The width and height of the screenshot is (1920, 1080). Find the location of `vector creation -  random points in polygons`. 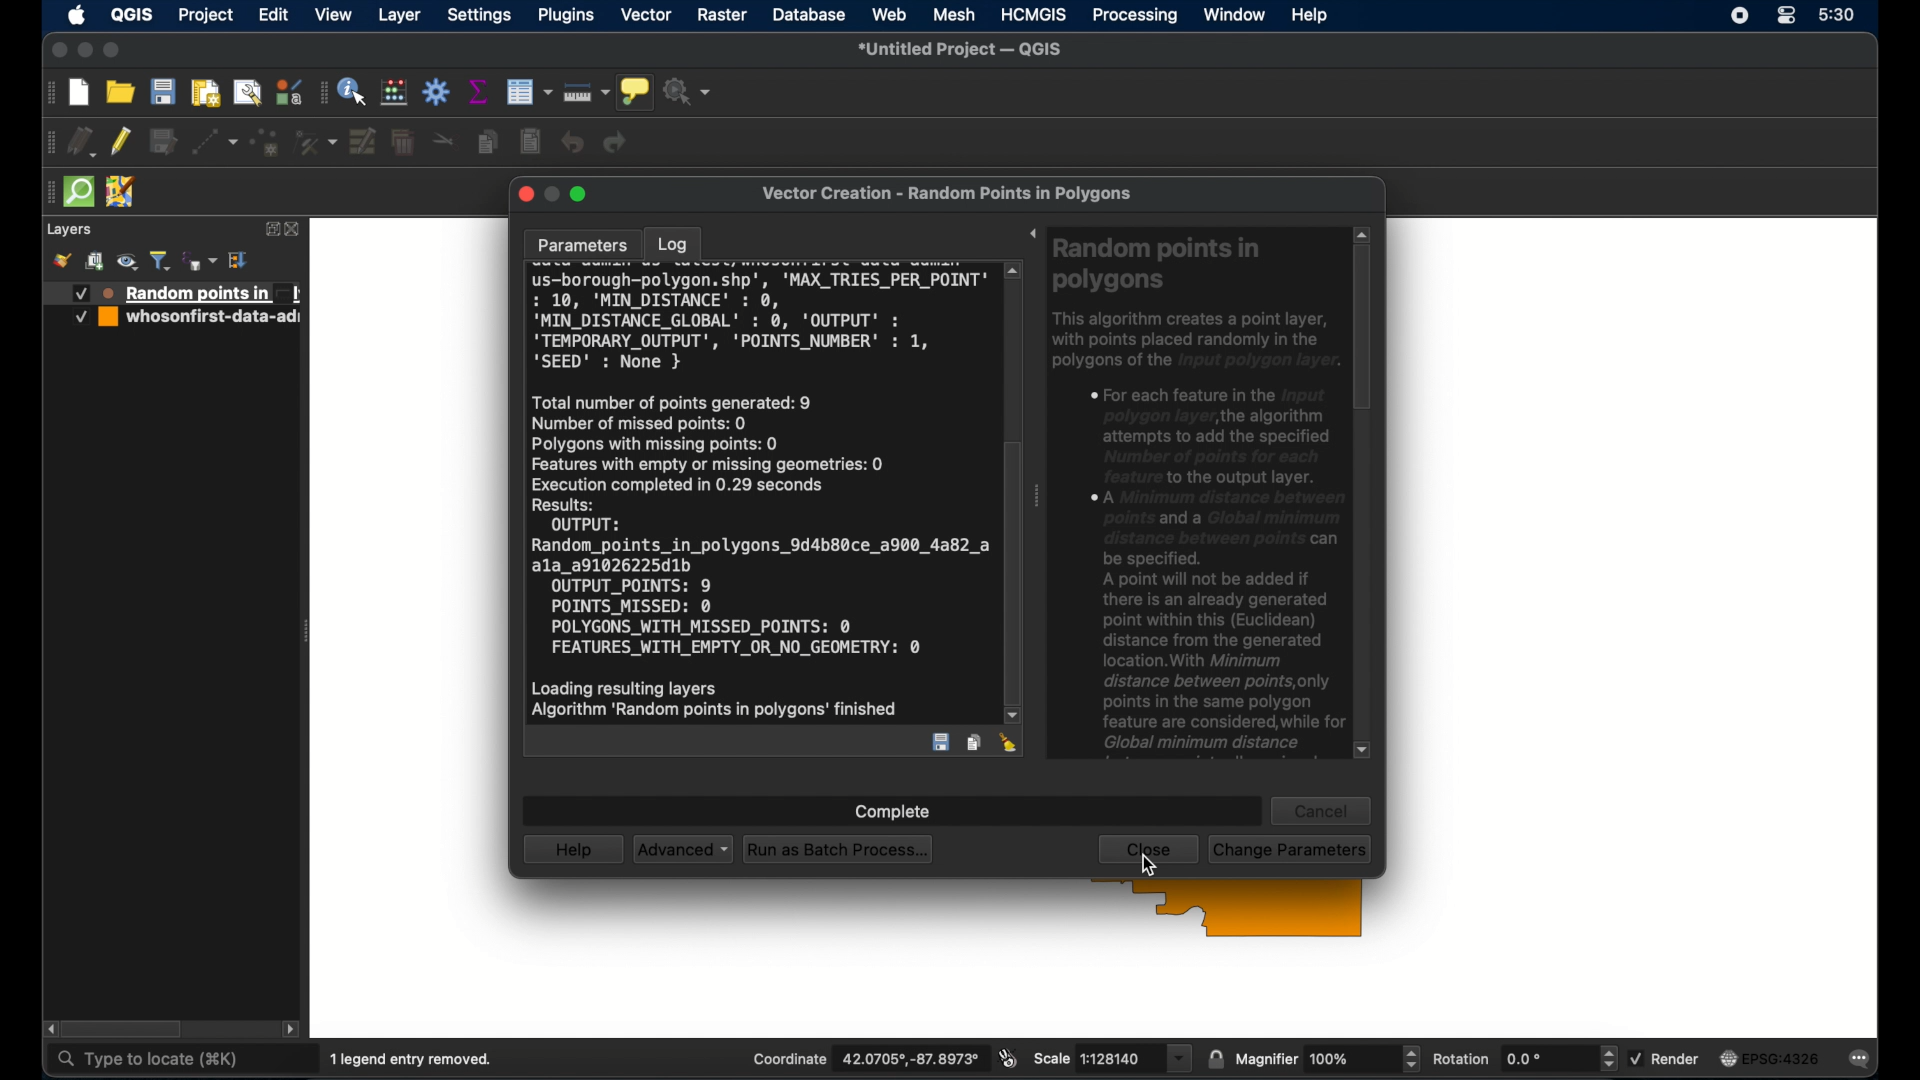

vector creation -  random points in polygons is located at coordinates (947, 192).